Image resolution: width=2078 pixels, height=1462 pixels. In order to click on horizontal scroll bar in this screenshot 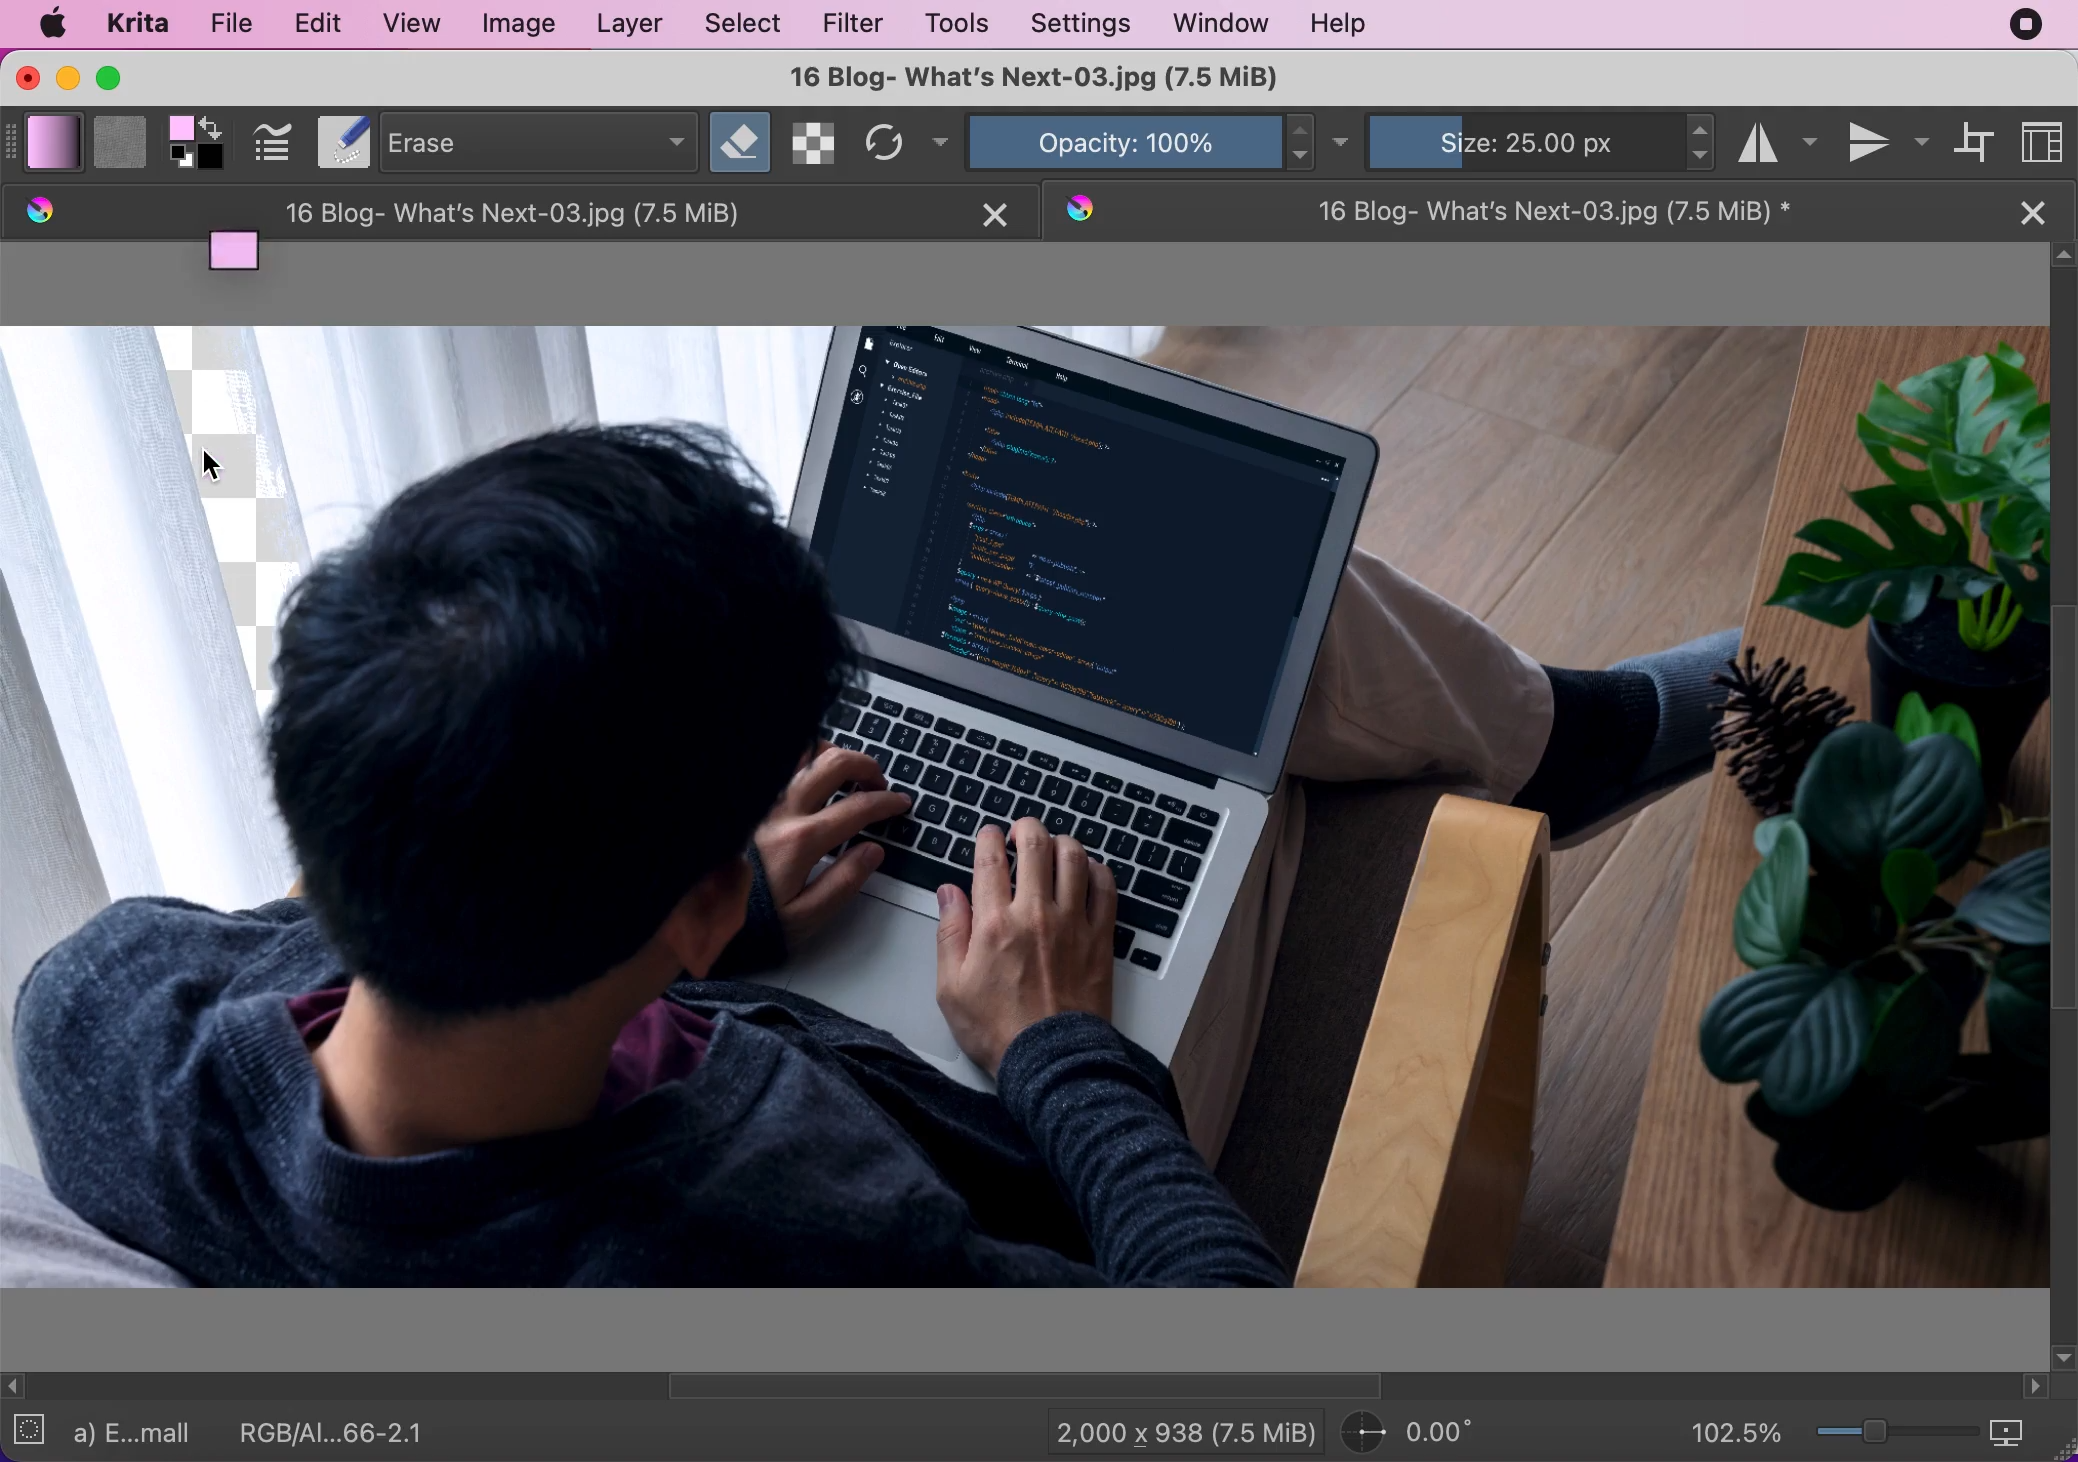, I will do `click(1026, 1387)`.